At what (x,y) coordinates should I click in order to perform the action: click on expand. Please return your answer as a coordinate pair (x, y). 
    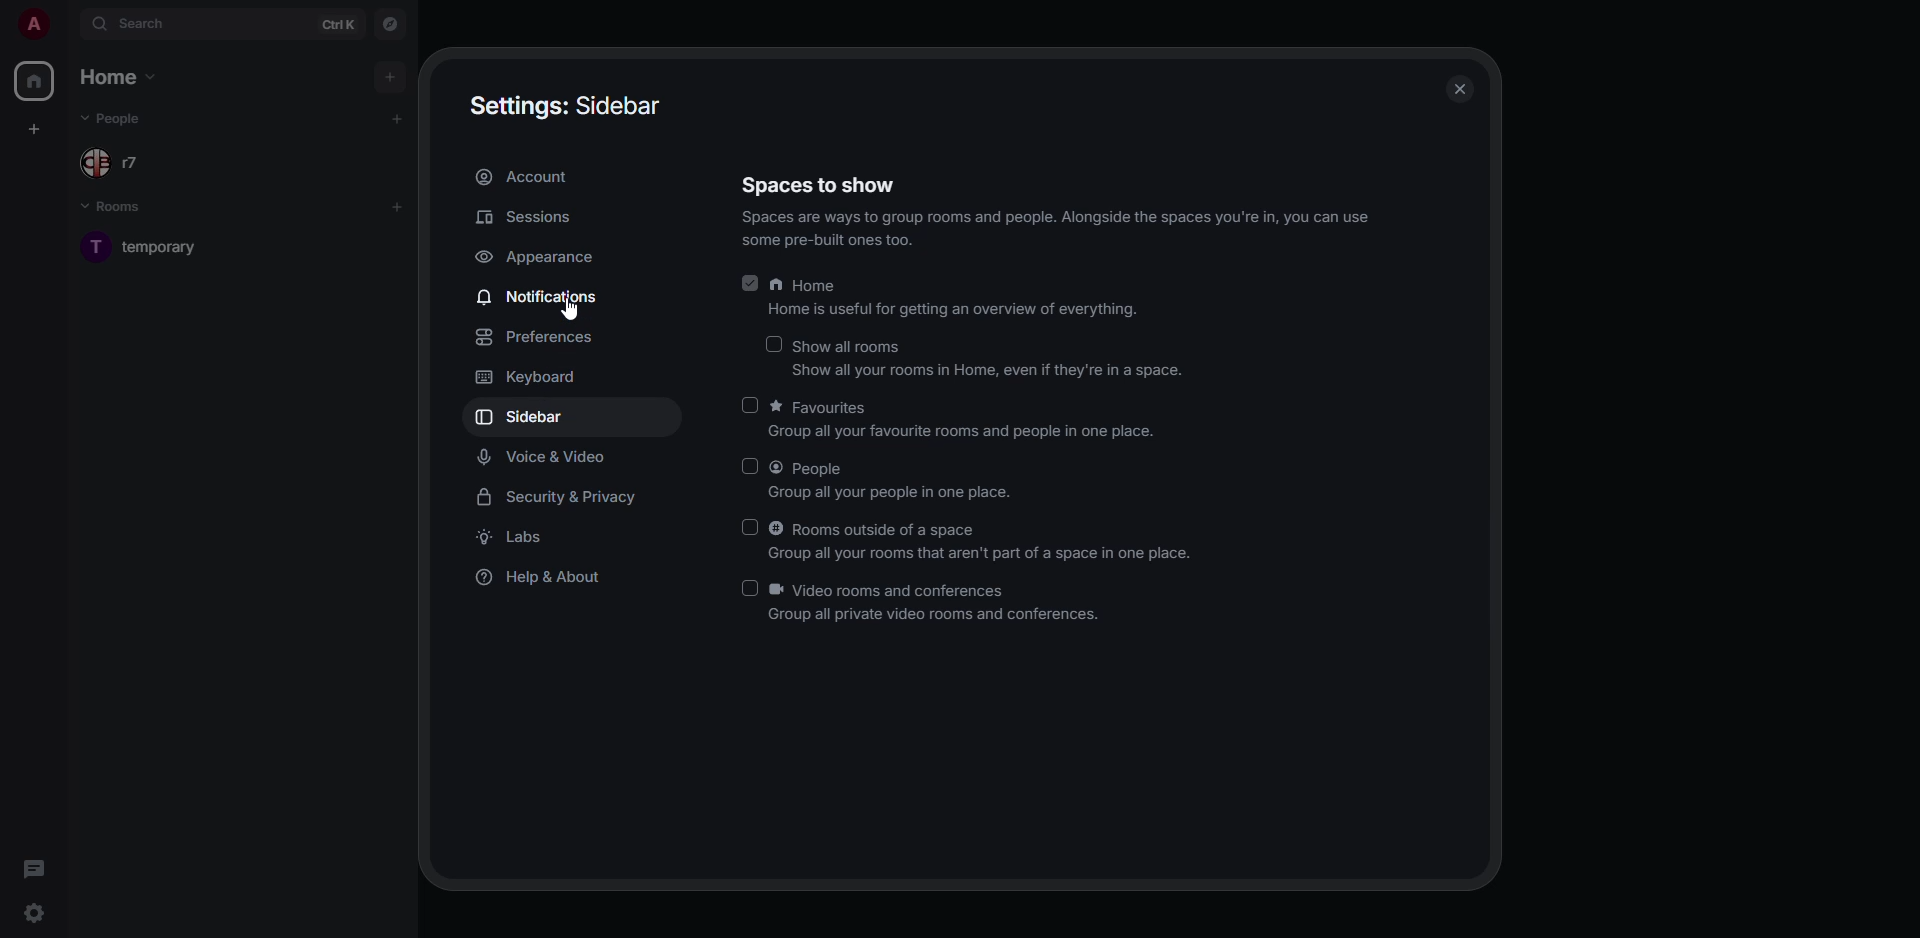
    Looking at the image, I should click on (68, 24).